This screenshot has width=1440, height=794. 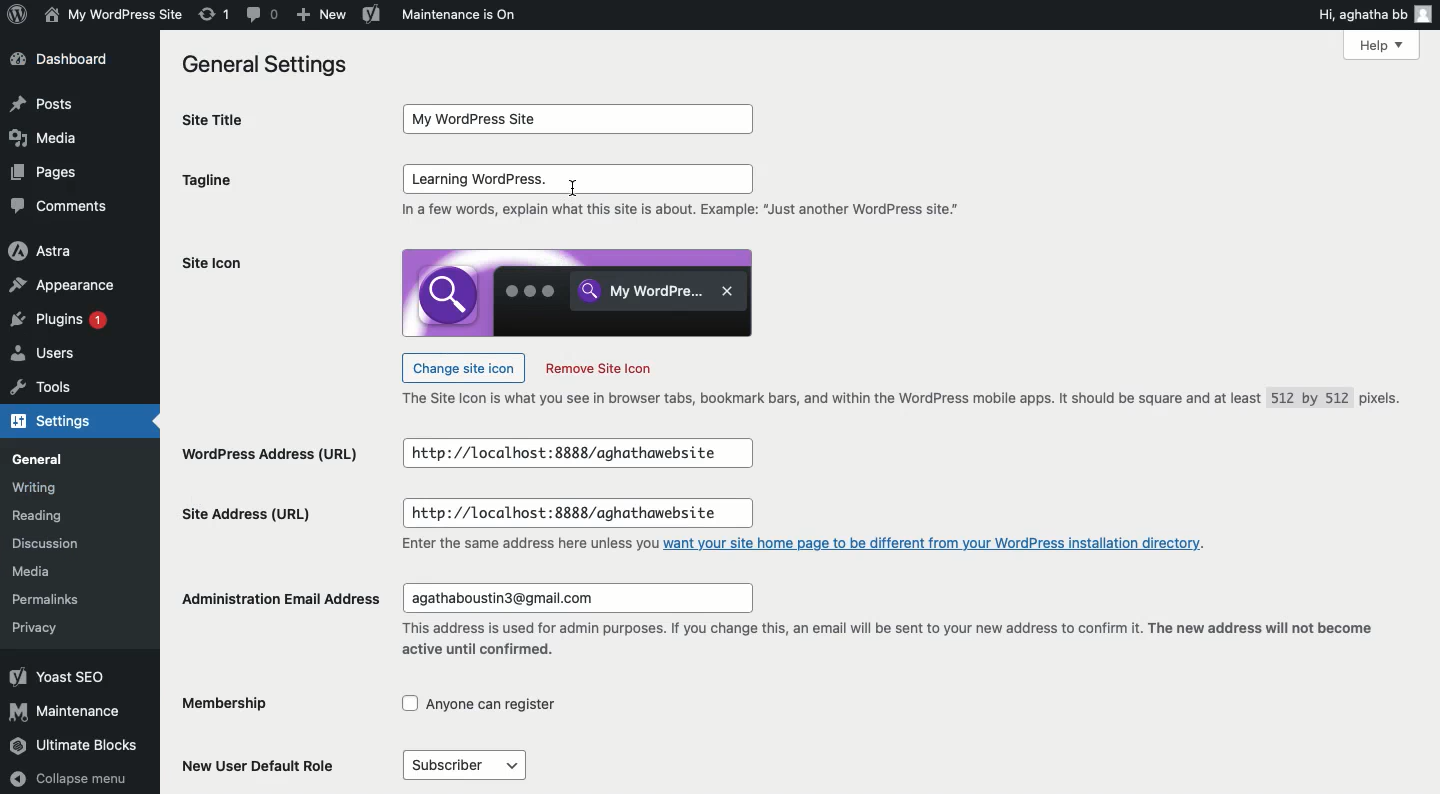 I want to click on Discussion, so click(x=53, y=546).